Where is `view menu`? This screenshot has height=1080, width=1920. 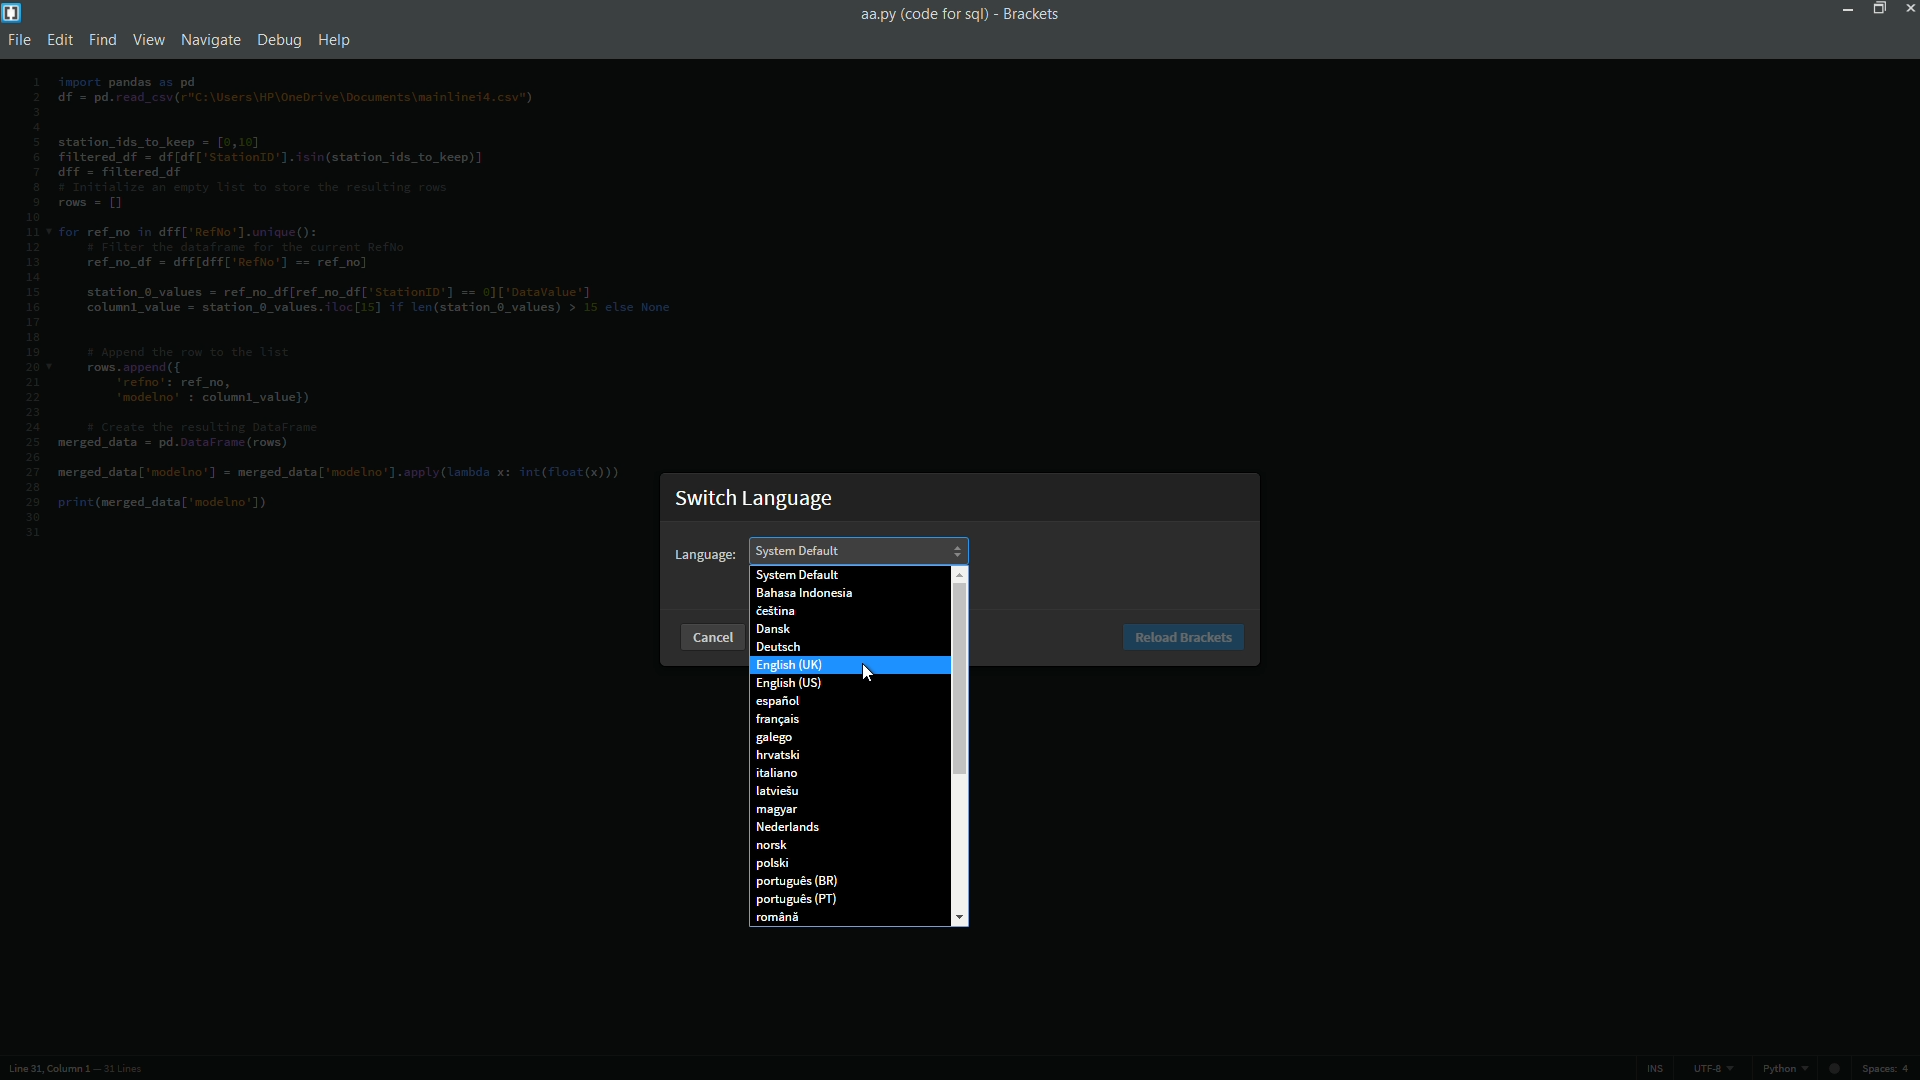 view menu is located at coordinates (147, 39).